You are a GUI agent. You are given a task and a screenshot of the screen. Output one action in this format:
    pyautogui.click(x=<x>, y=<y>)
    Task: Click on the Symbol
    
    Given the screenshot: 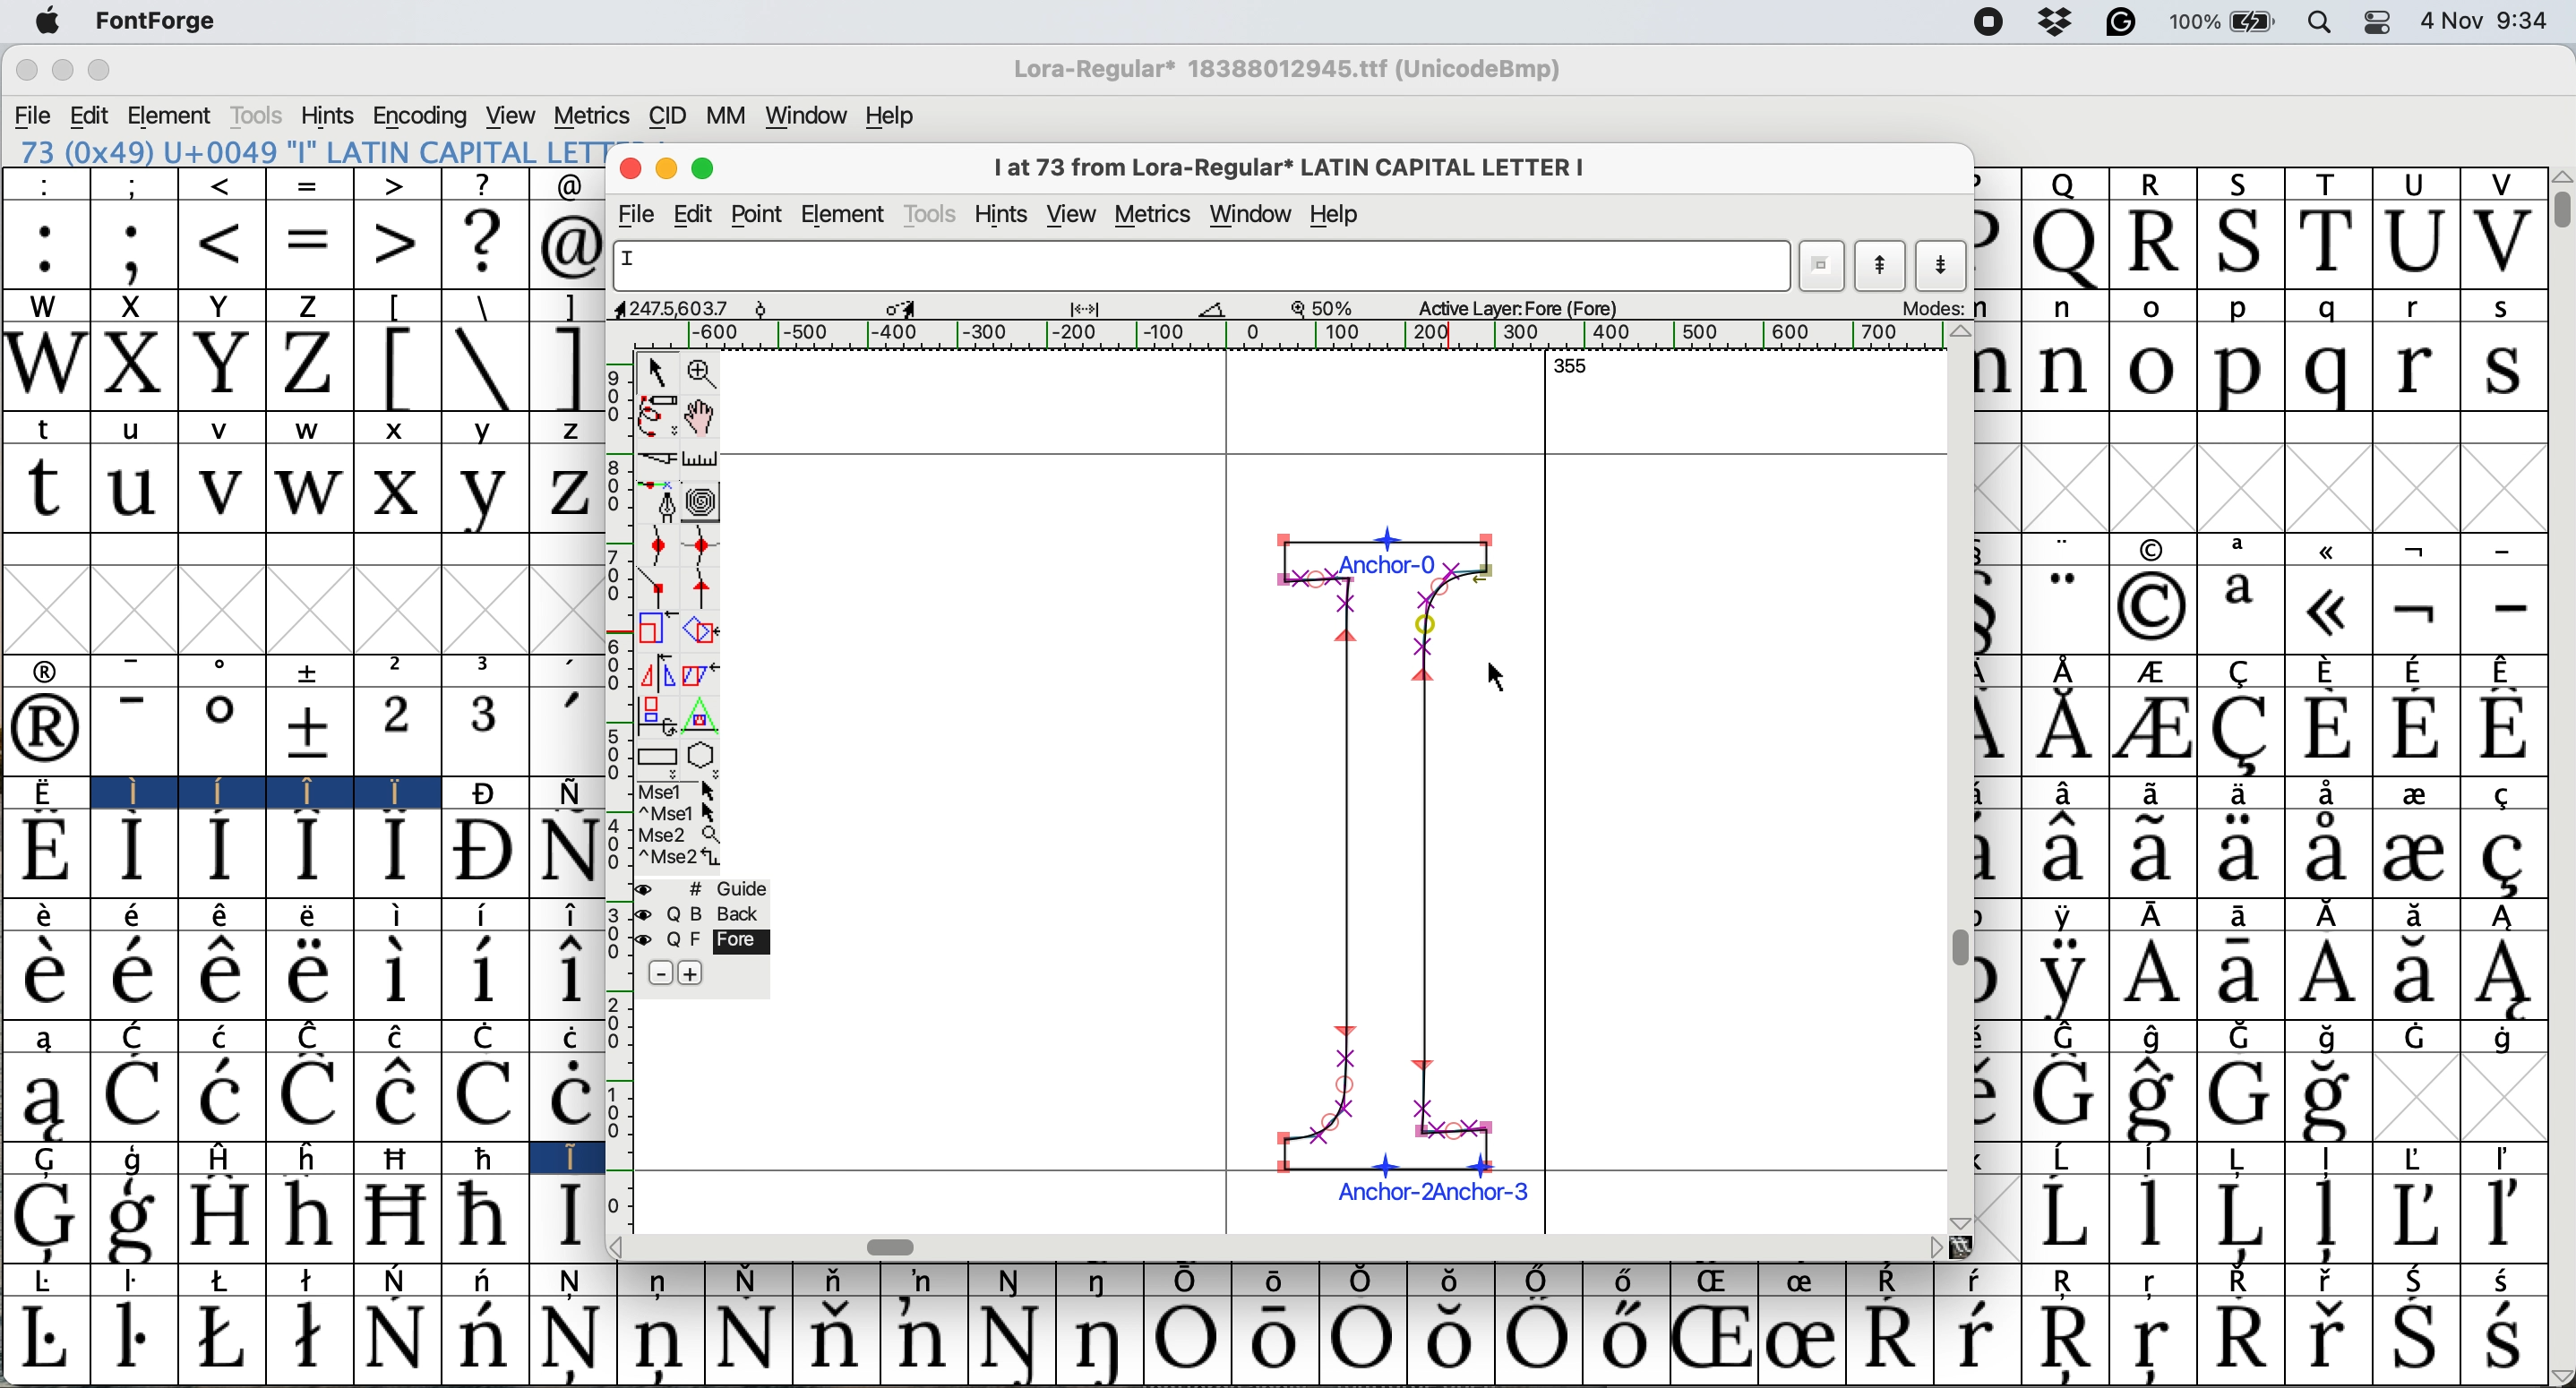 What is the action you would take?
    pyautogui.click(x=2164, y=916)
    